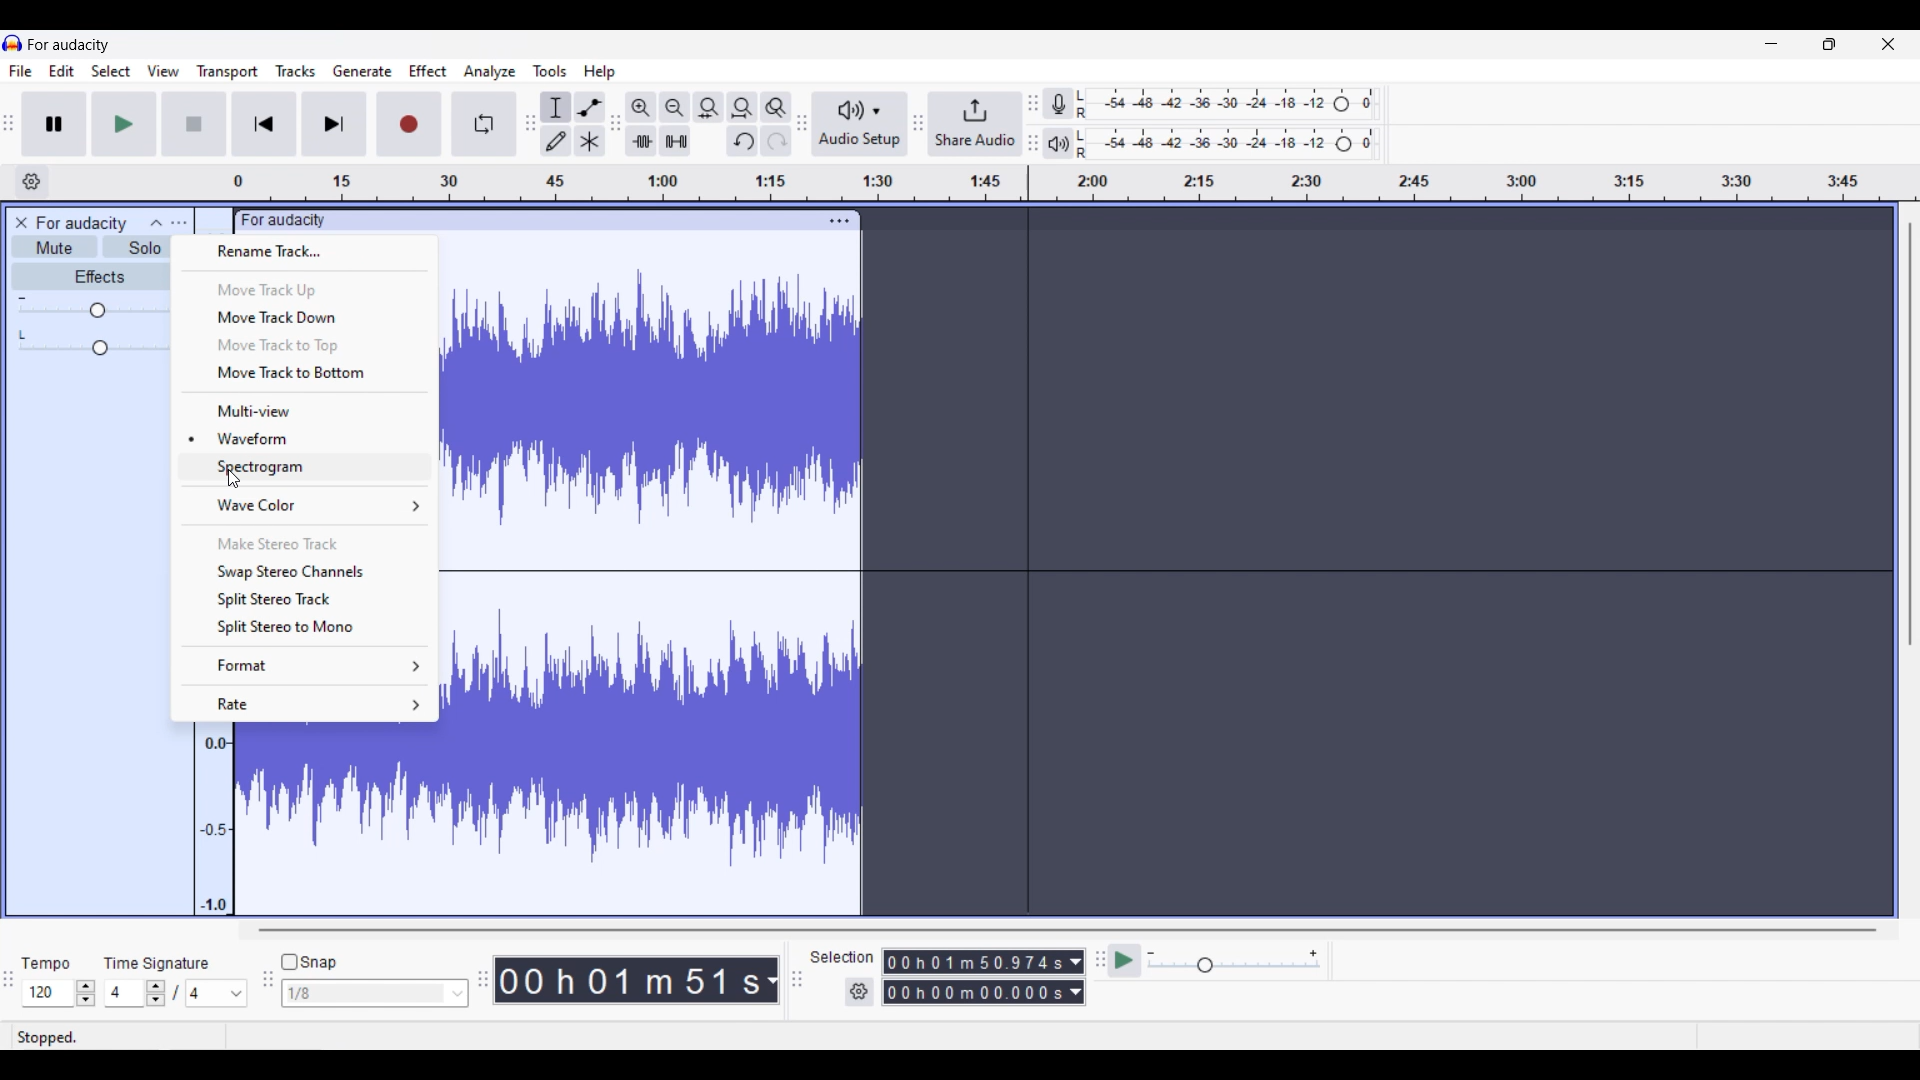 The width and height of the screenshot is (1920, 1080). Describe the element at coordinates (305, 598) in the screenshot. I see `Split stereo track` at that location.